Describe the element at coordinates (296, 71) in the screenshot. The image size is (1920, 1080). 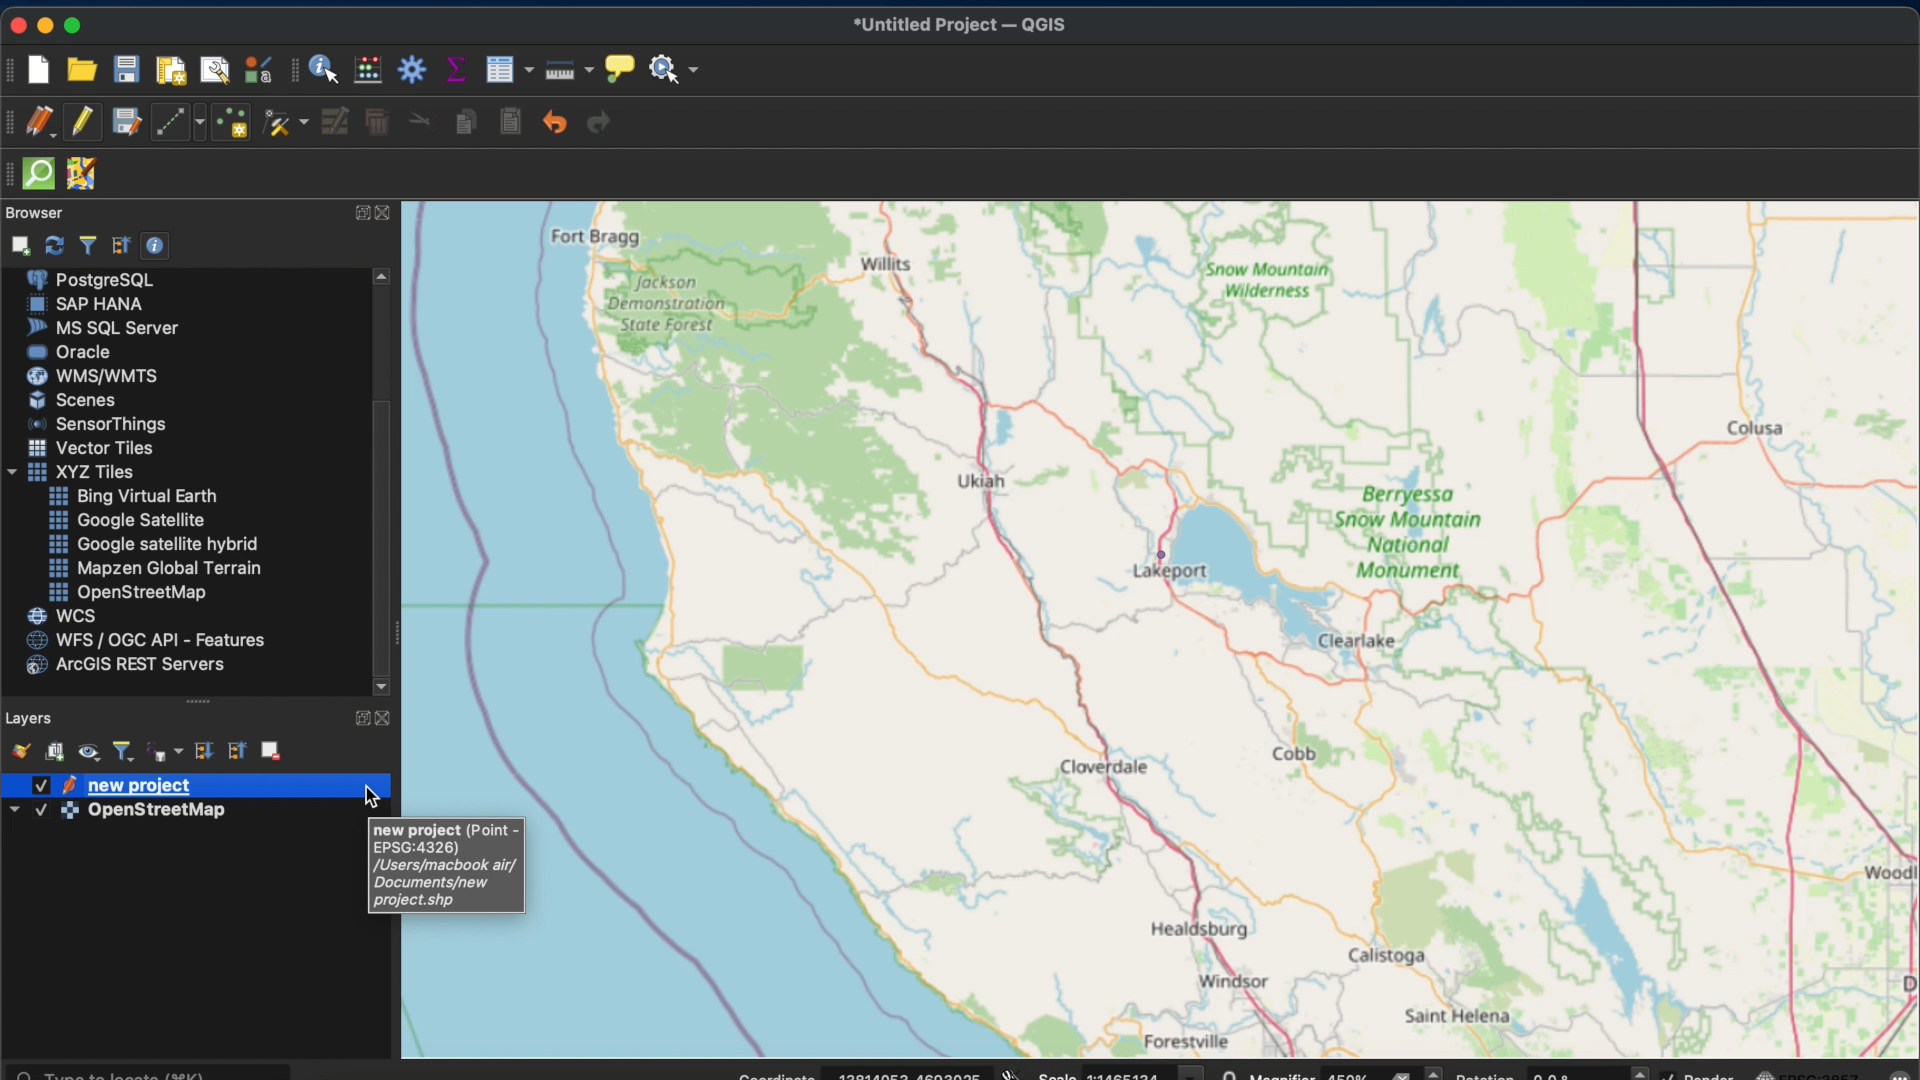
I see `attributes toolbar` at that location.